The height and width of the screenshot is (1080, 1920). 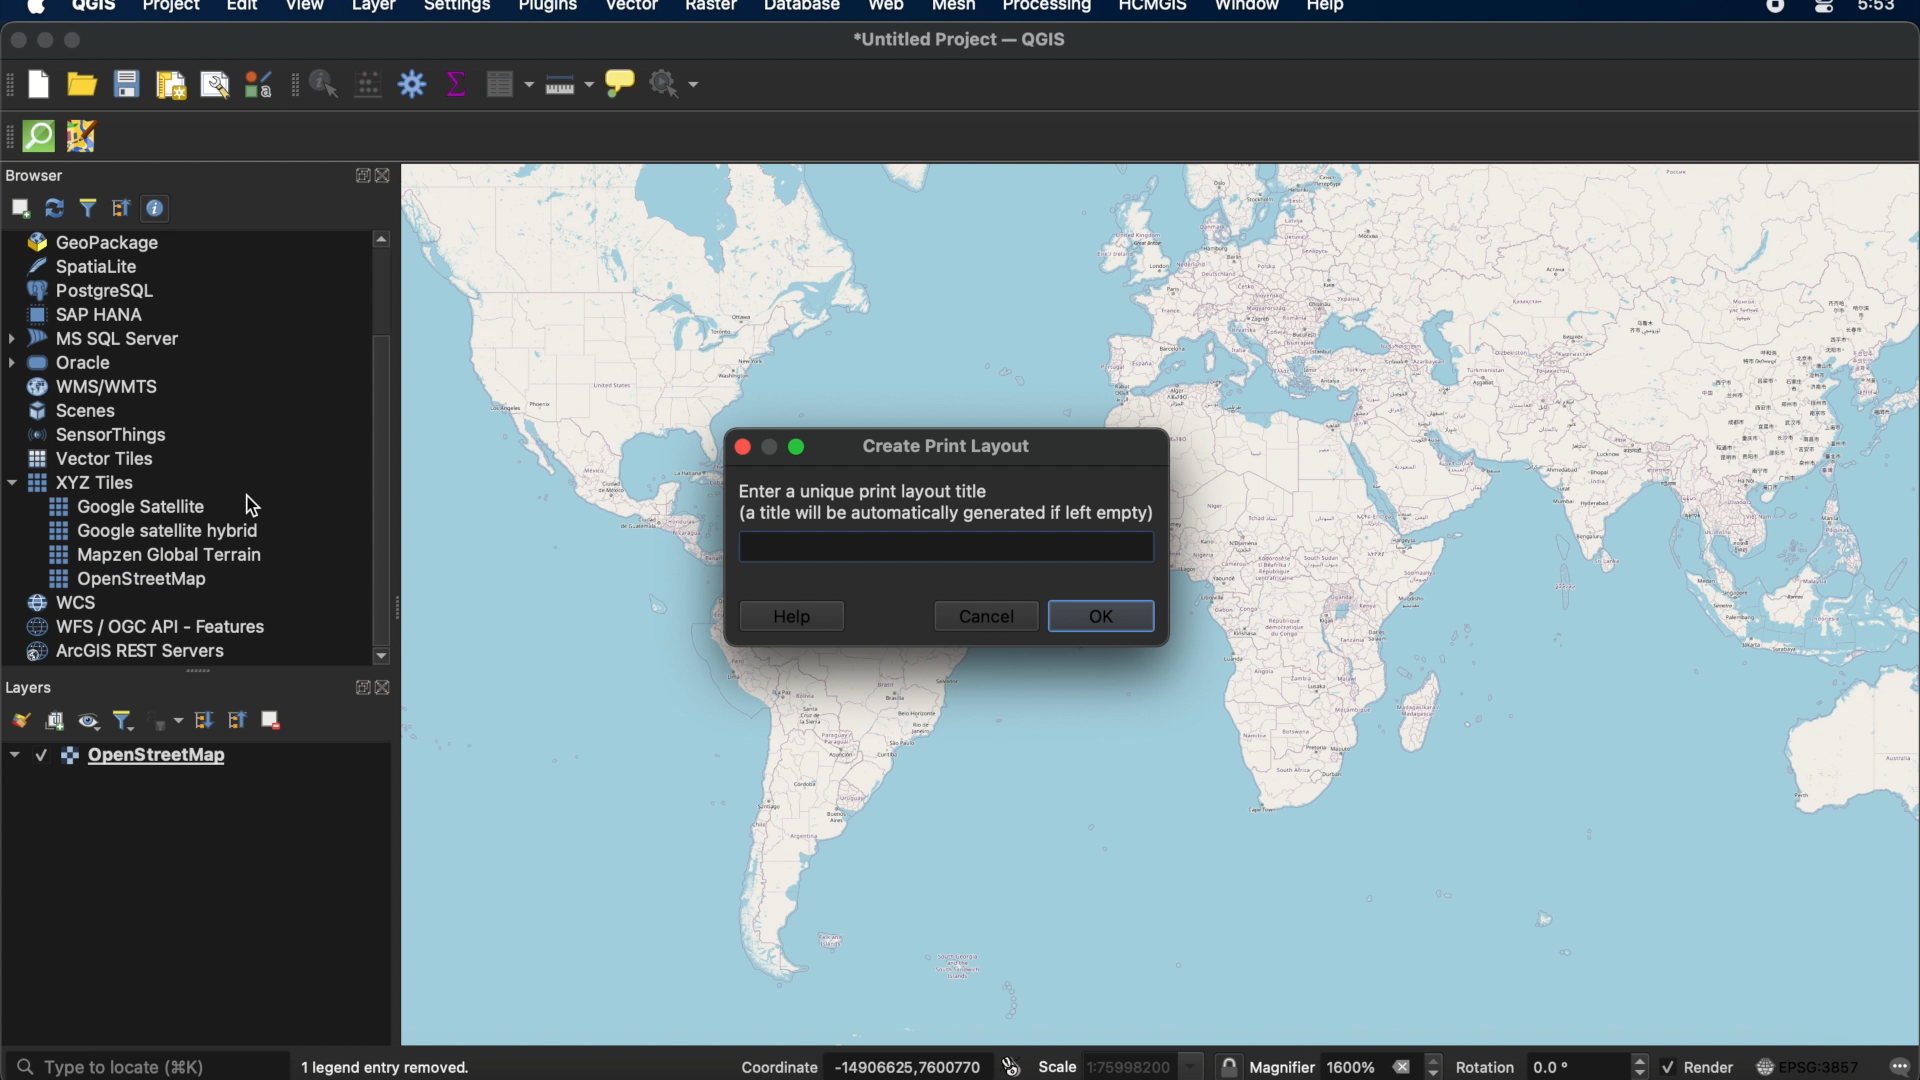 What do you see at coordinates (129, 506) in the screenshot?
I see `google satellite ` at bounding box center [129, 506].